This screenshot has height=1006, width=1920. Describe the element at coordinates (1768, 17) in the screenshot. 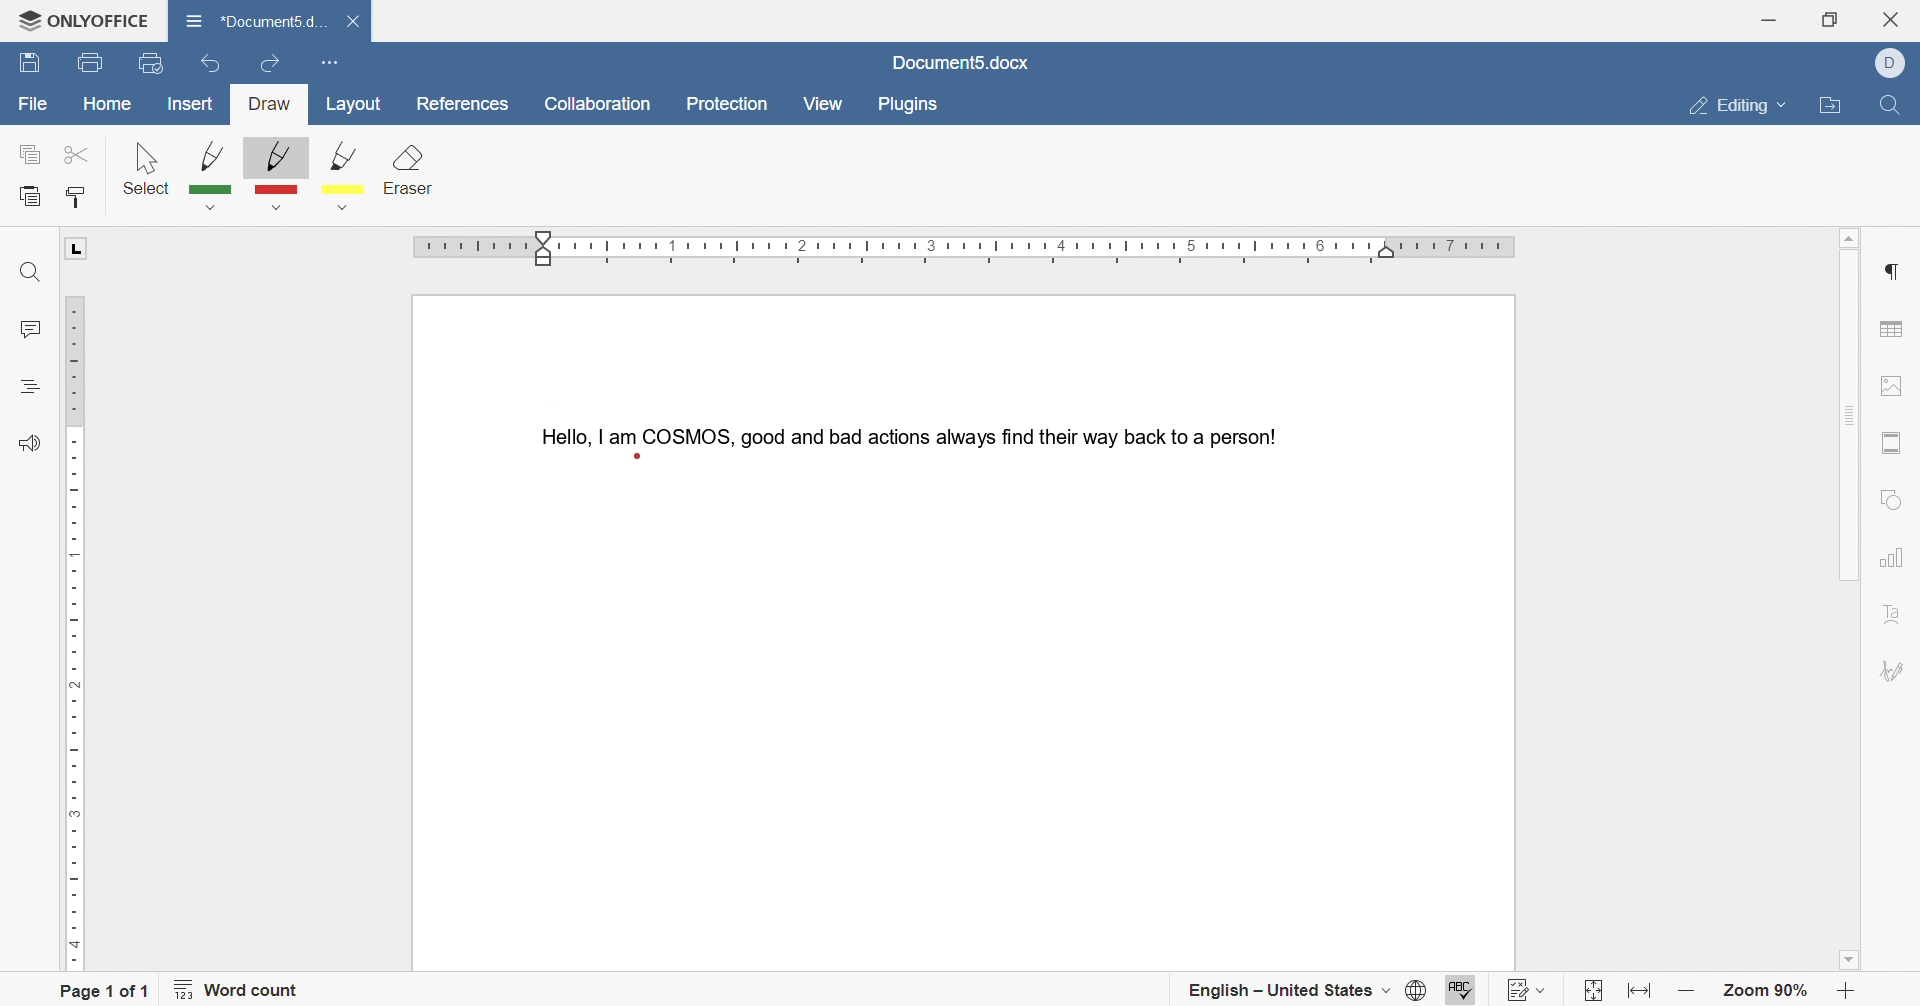

I see `minimize` at that location.